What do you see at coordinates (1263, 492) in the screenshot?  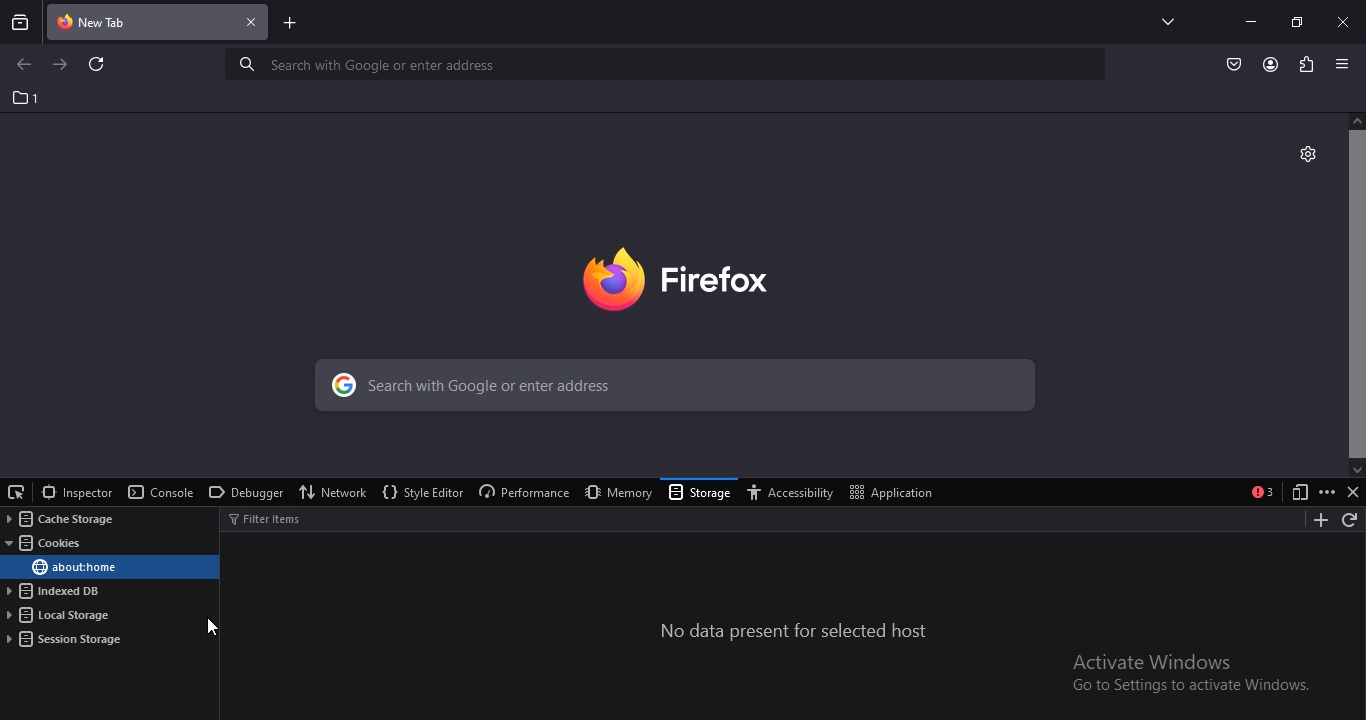 I see `show split console` at bounding box center [1263, 492].